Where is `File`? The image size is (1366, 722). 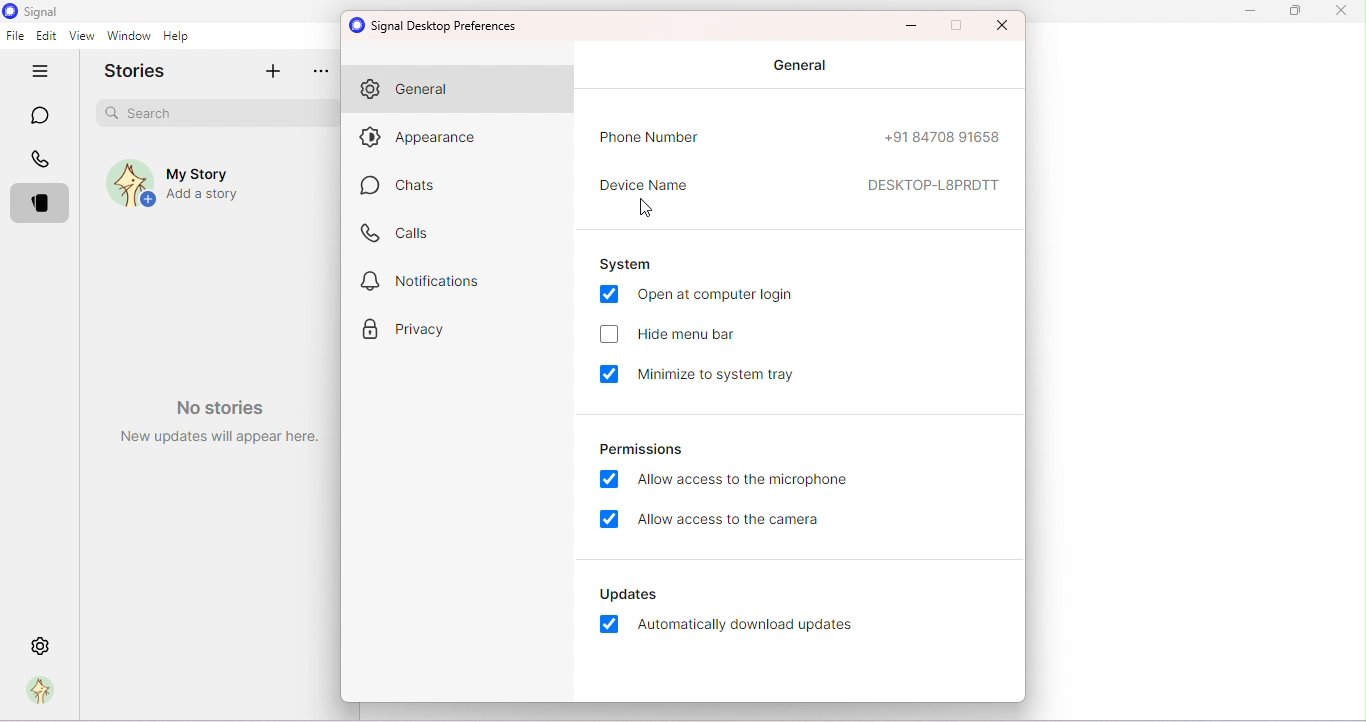 File is located at coordinates (17, 38).